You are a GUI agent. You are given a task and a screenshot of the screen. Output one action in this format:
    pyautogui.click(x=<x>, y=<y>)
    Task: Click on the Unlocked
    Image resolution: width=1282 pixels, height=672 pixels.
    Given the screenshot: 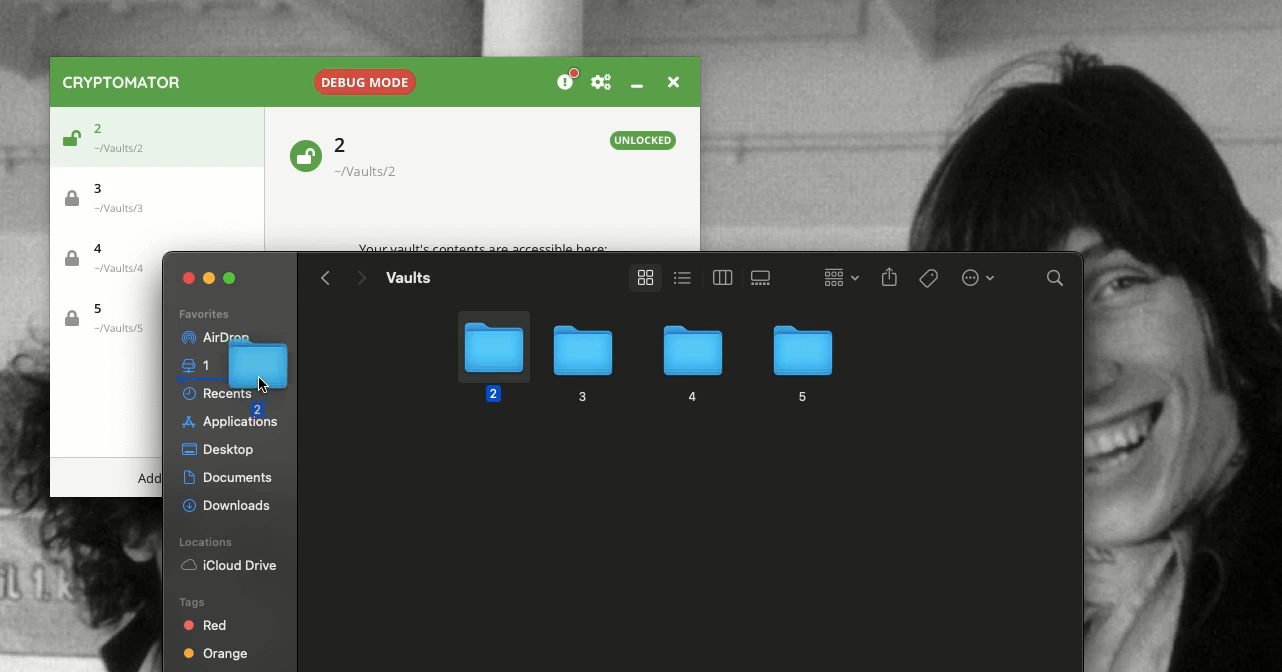 What is the action you would take?
    pyautogui.click(x=304, y=154)
    